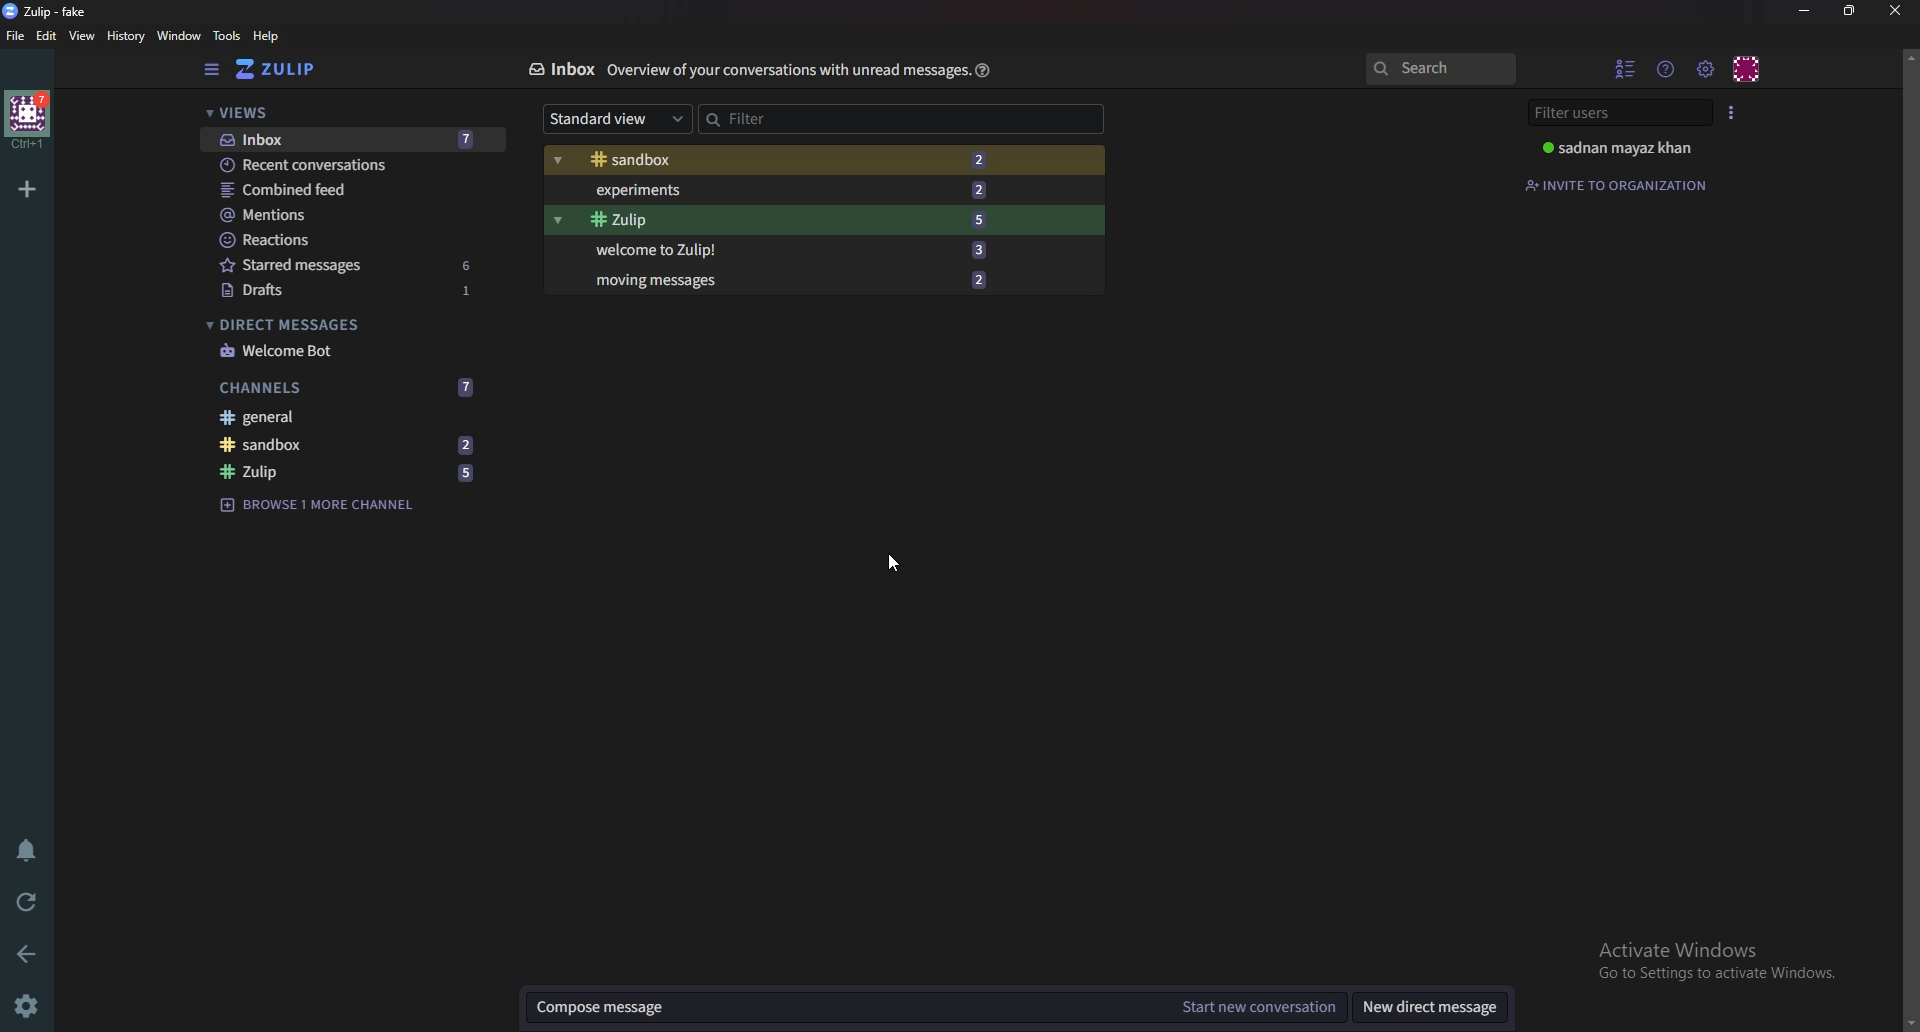 The image size is (1920, 1032). Describe the element at coordinates (28, 189) in the screenshot. I see `Add organization` at that location.